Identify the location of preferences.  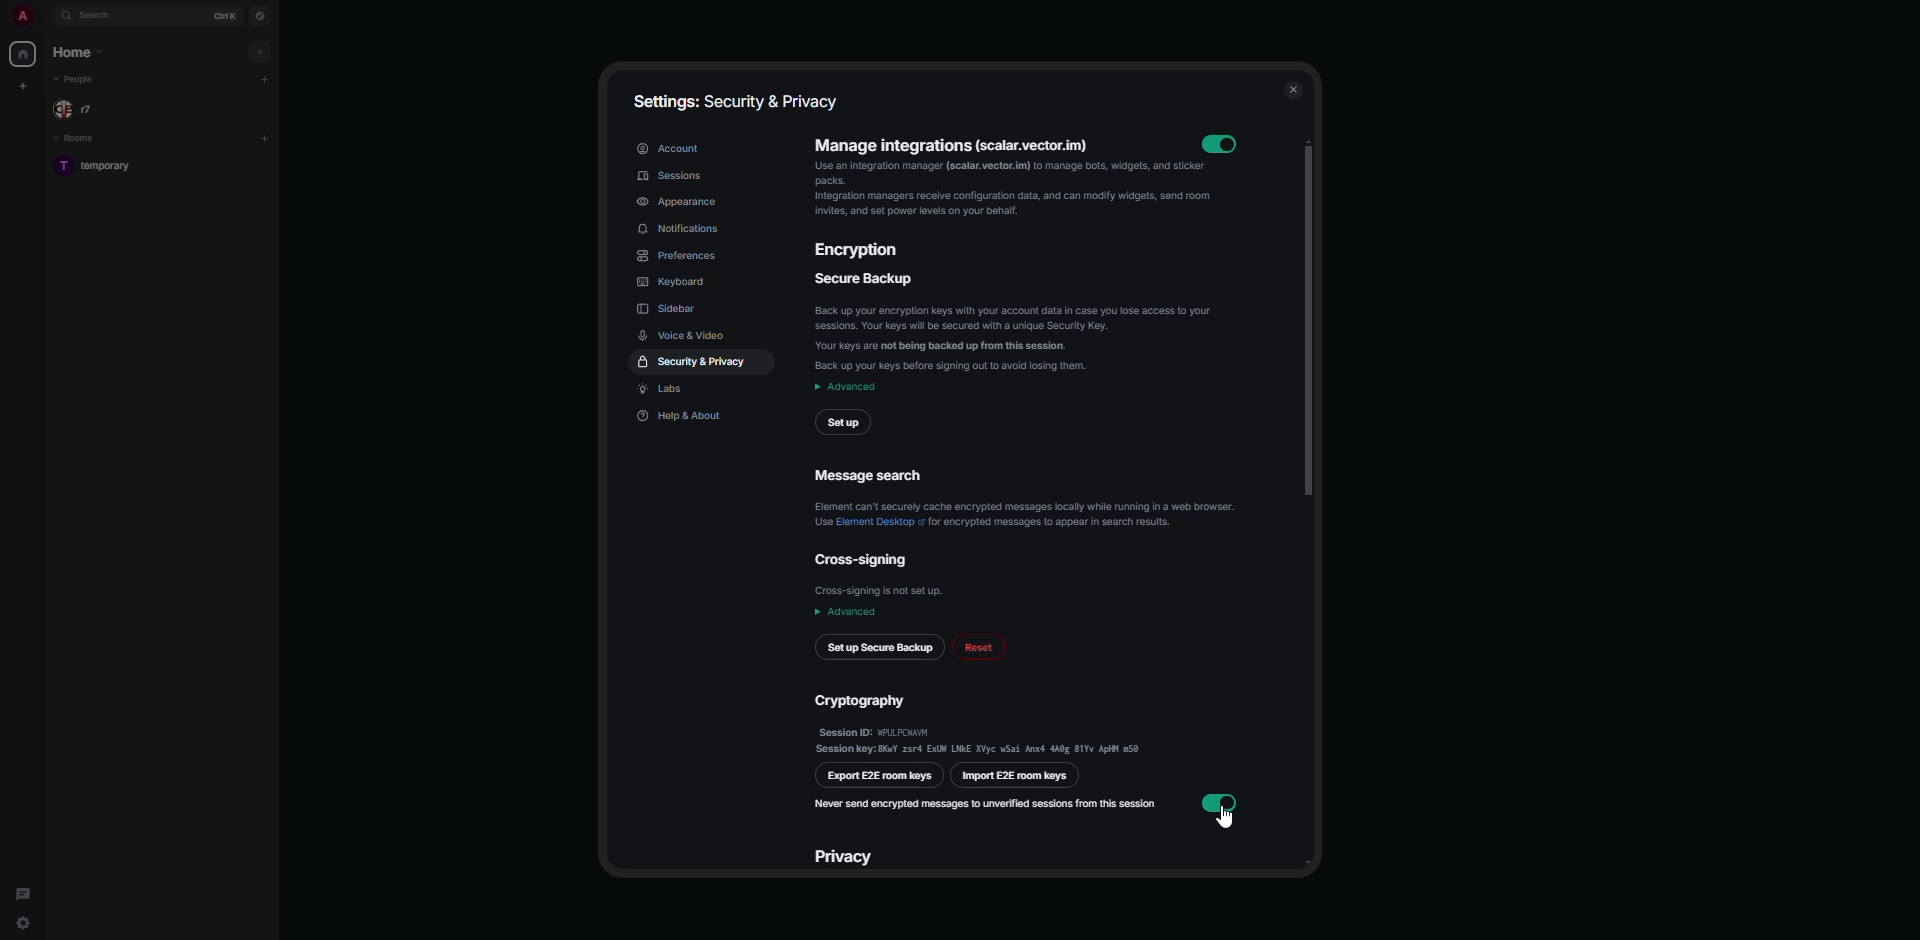
(688, 256).